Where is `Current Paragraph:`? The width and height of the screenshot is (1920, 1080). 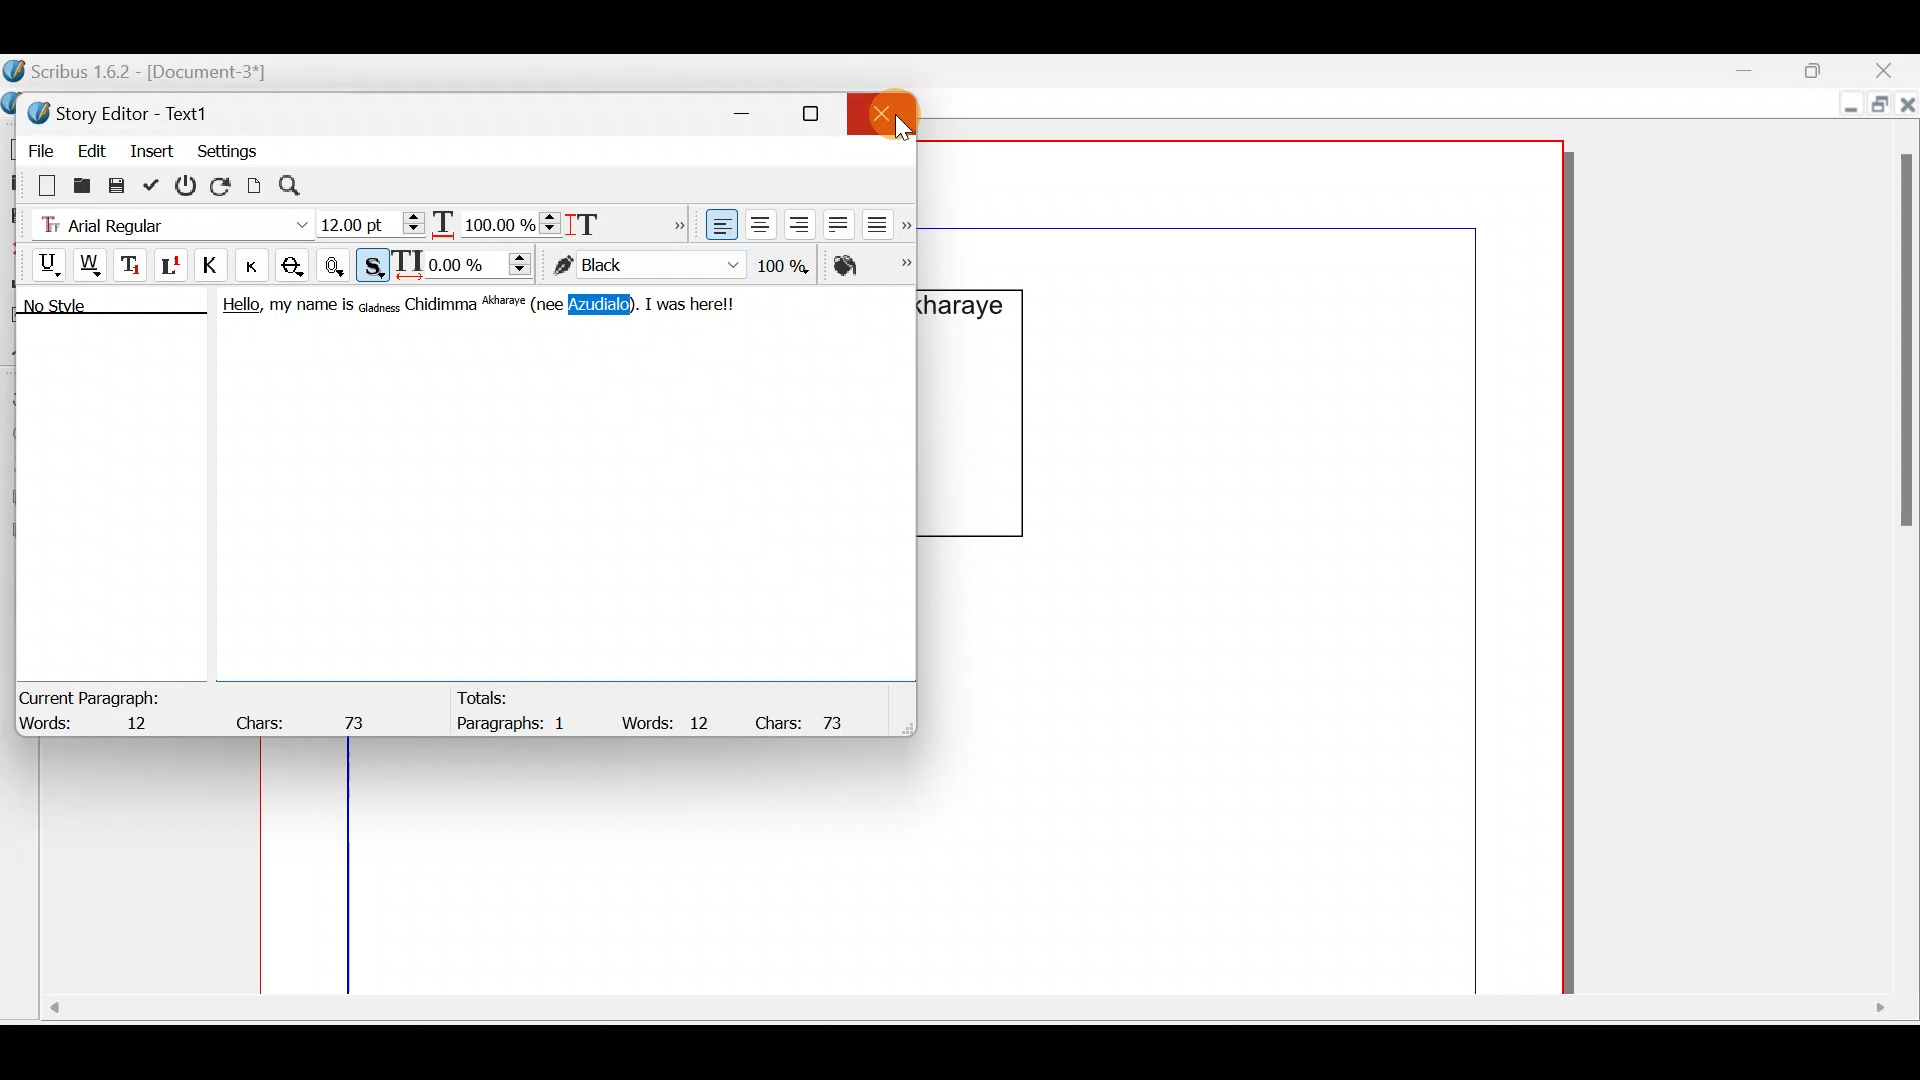 Current Paragraph: is located at coordinates (92, 695).